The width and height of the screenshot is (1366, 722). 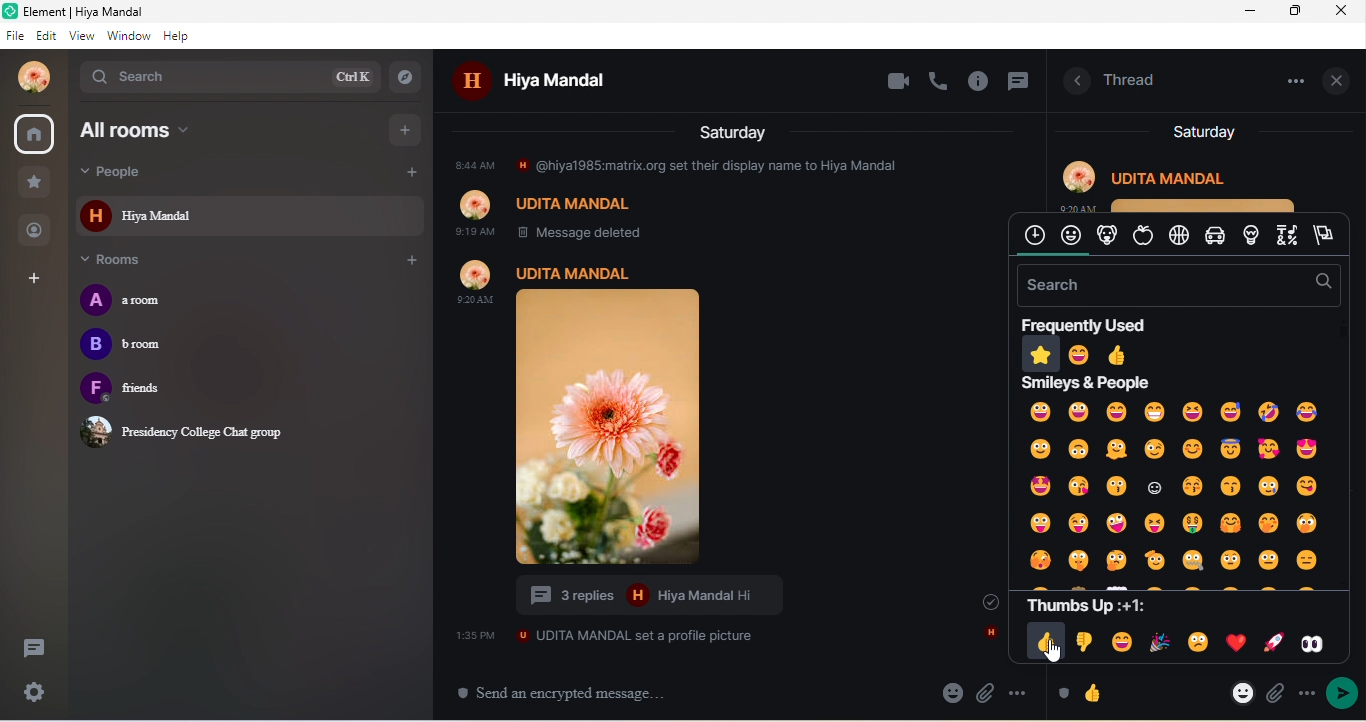 What do you see at coordinates (123, 261) in the screenshot?
I see `rooms` at bounding box center [123, 261].